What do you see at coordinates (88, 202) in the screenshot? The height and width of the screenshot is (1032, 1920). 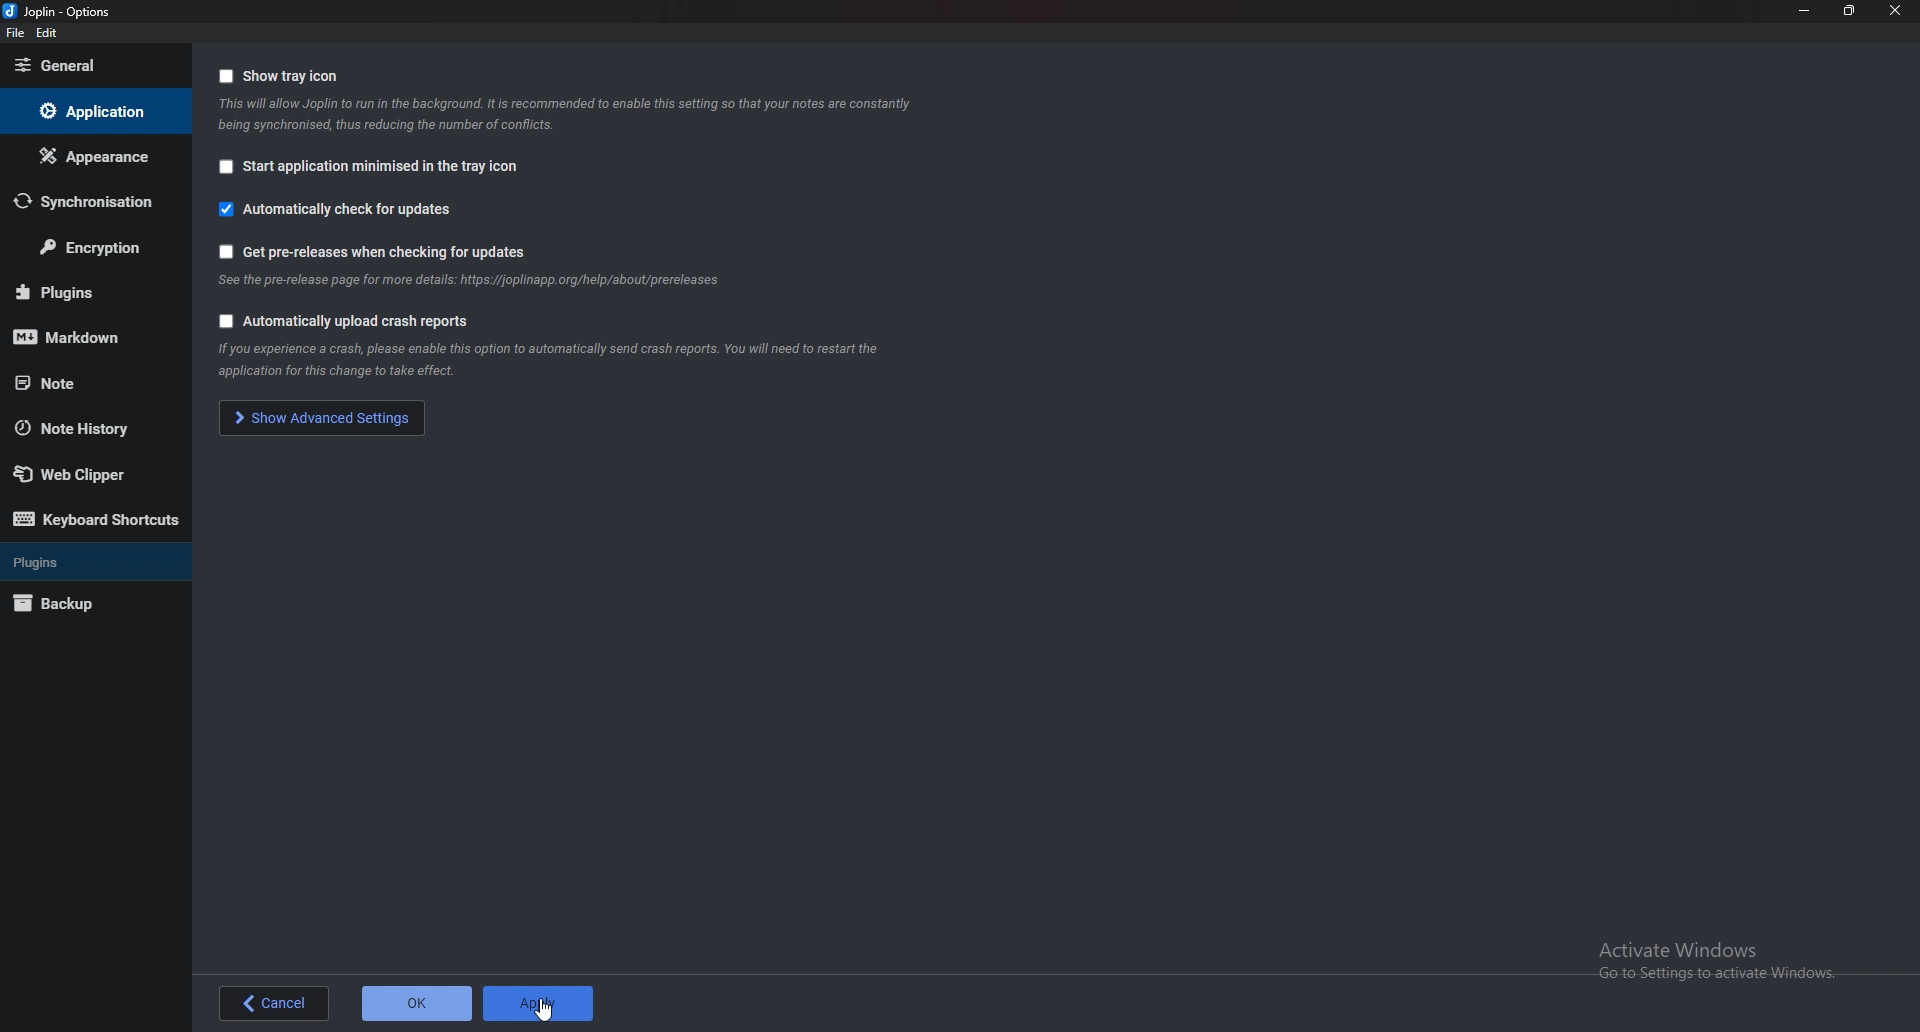 I see `Synchronization` at bounding box center [88, 202].